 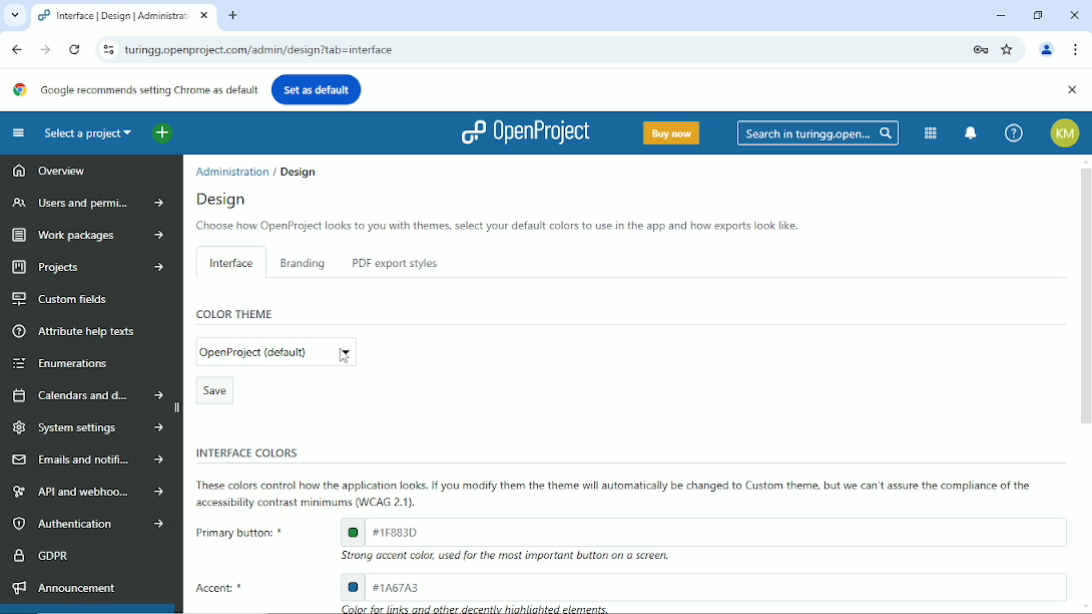 I want to click on Interface | Design | Adminestra:, so click(x=111, y=17).